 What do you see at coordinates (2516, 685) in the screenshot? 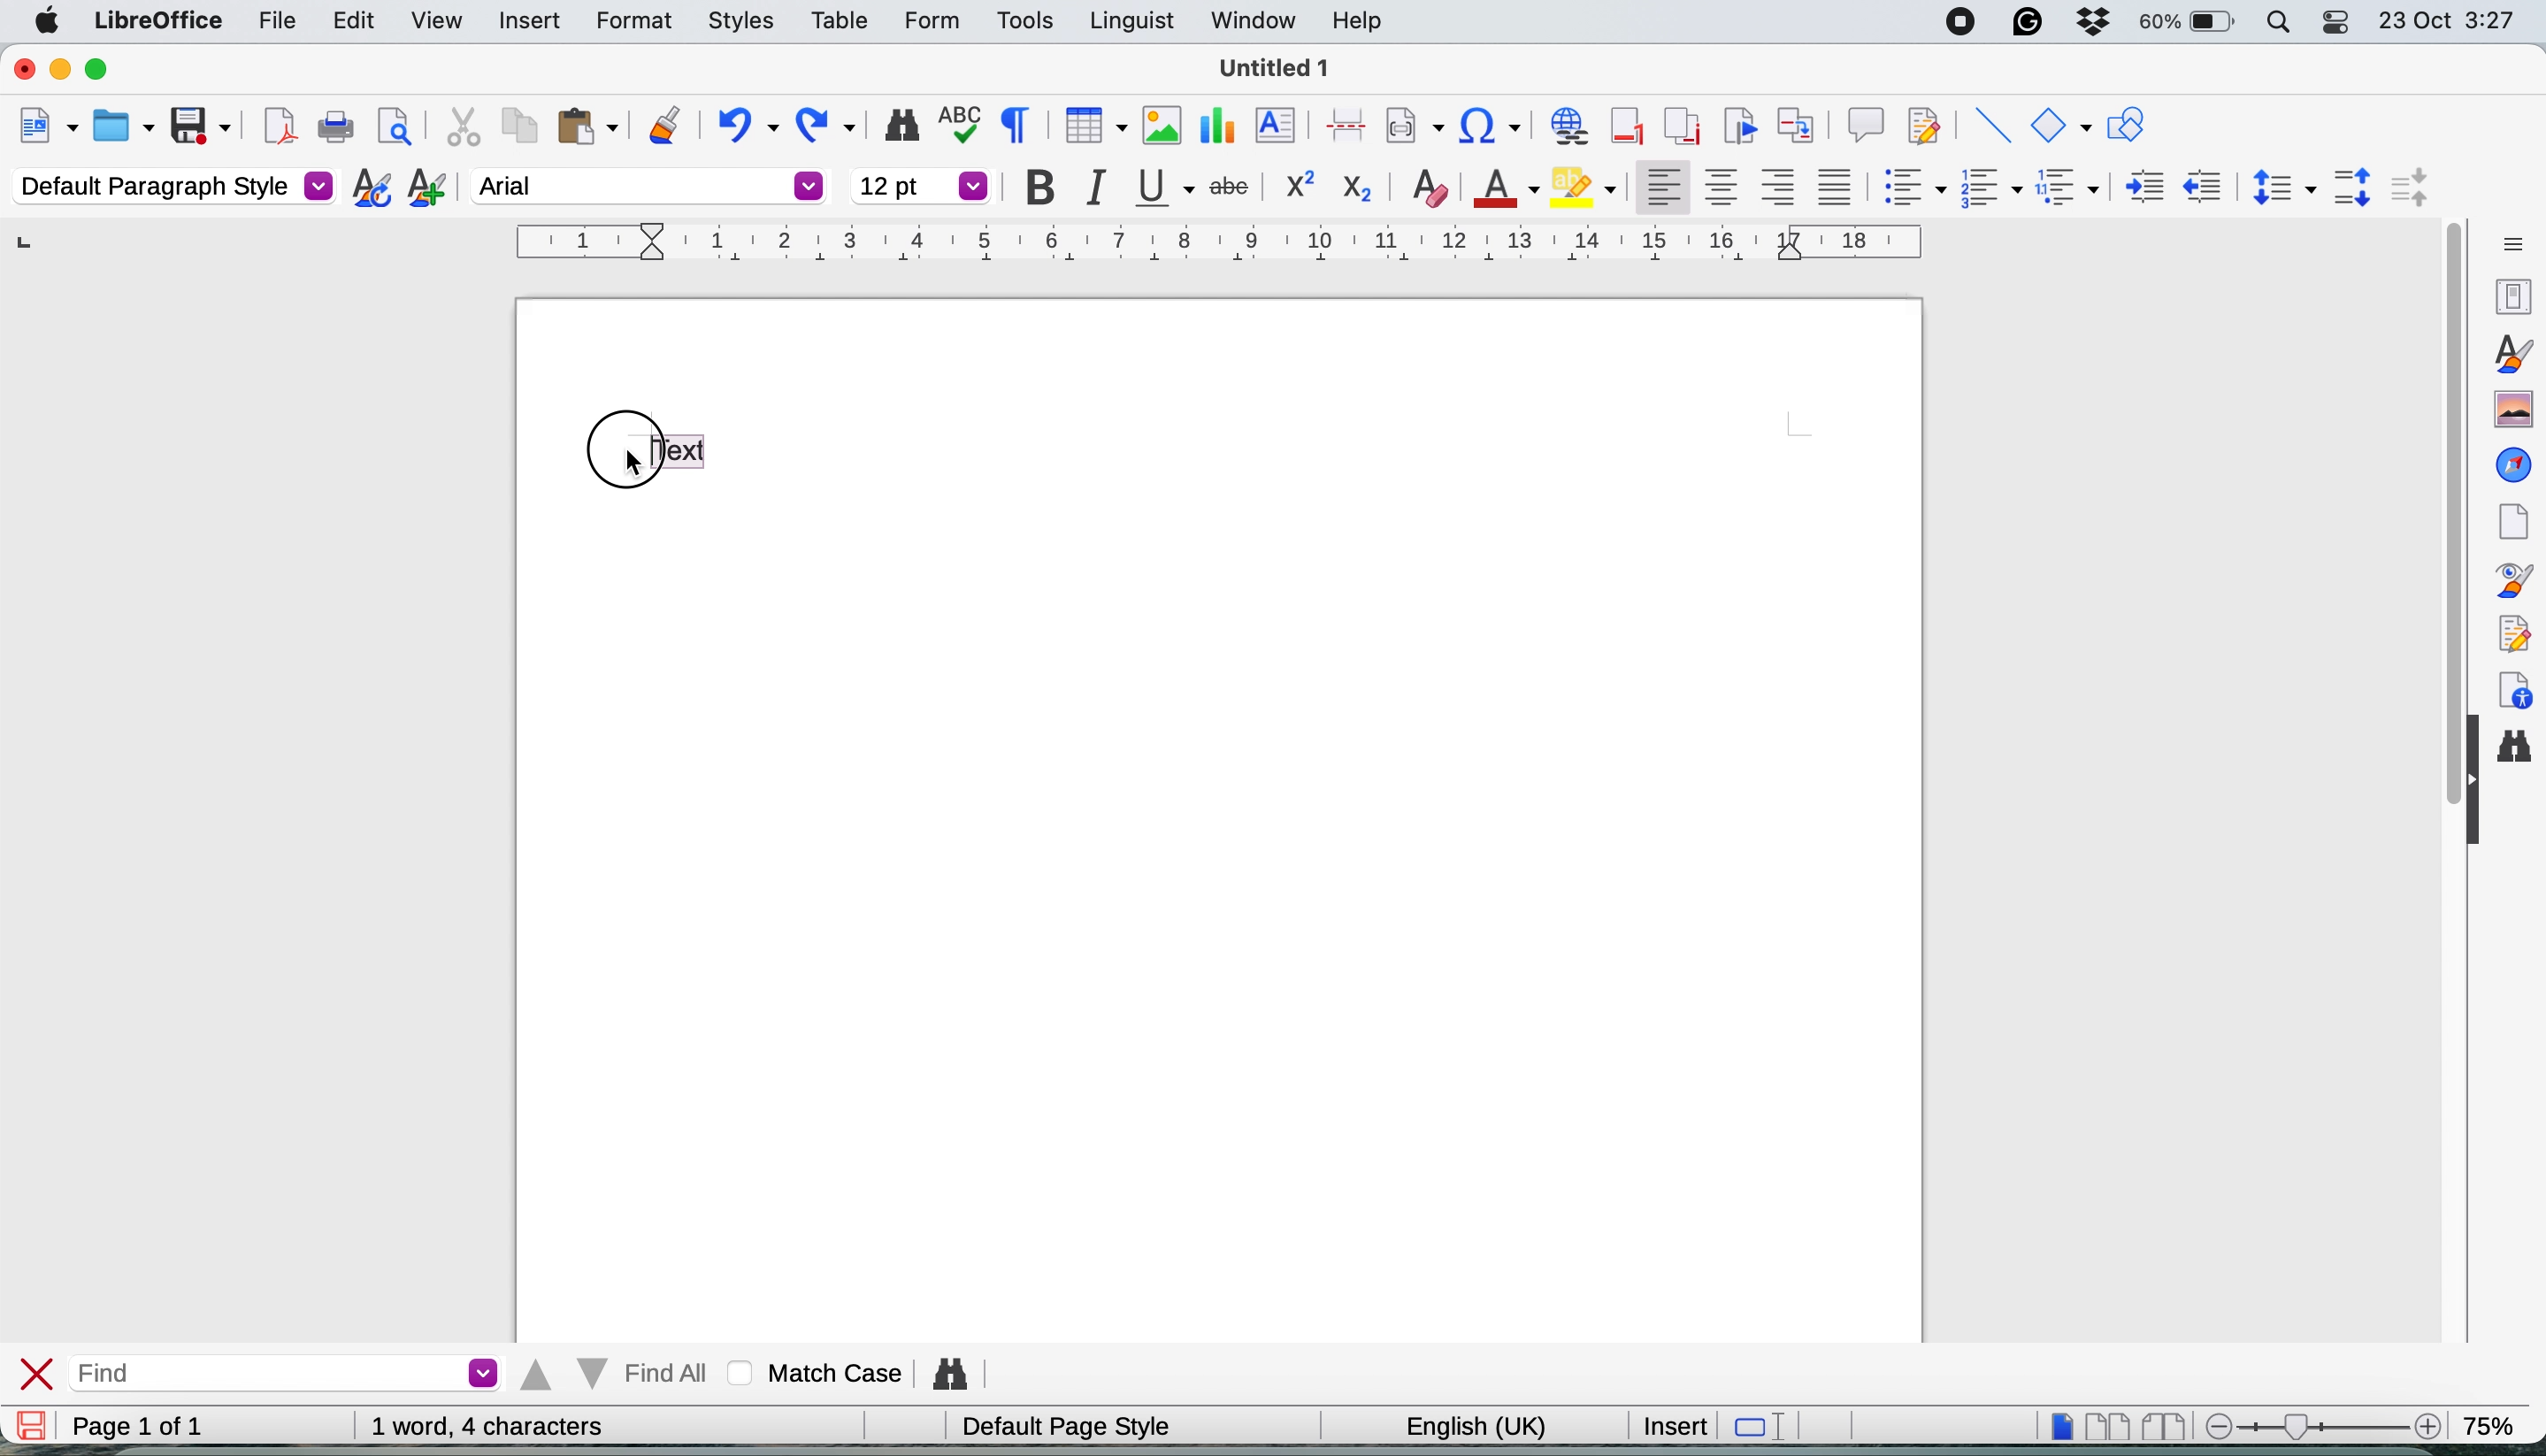
I see `accessibility checks` at bounding box center [2516, 685].